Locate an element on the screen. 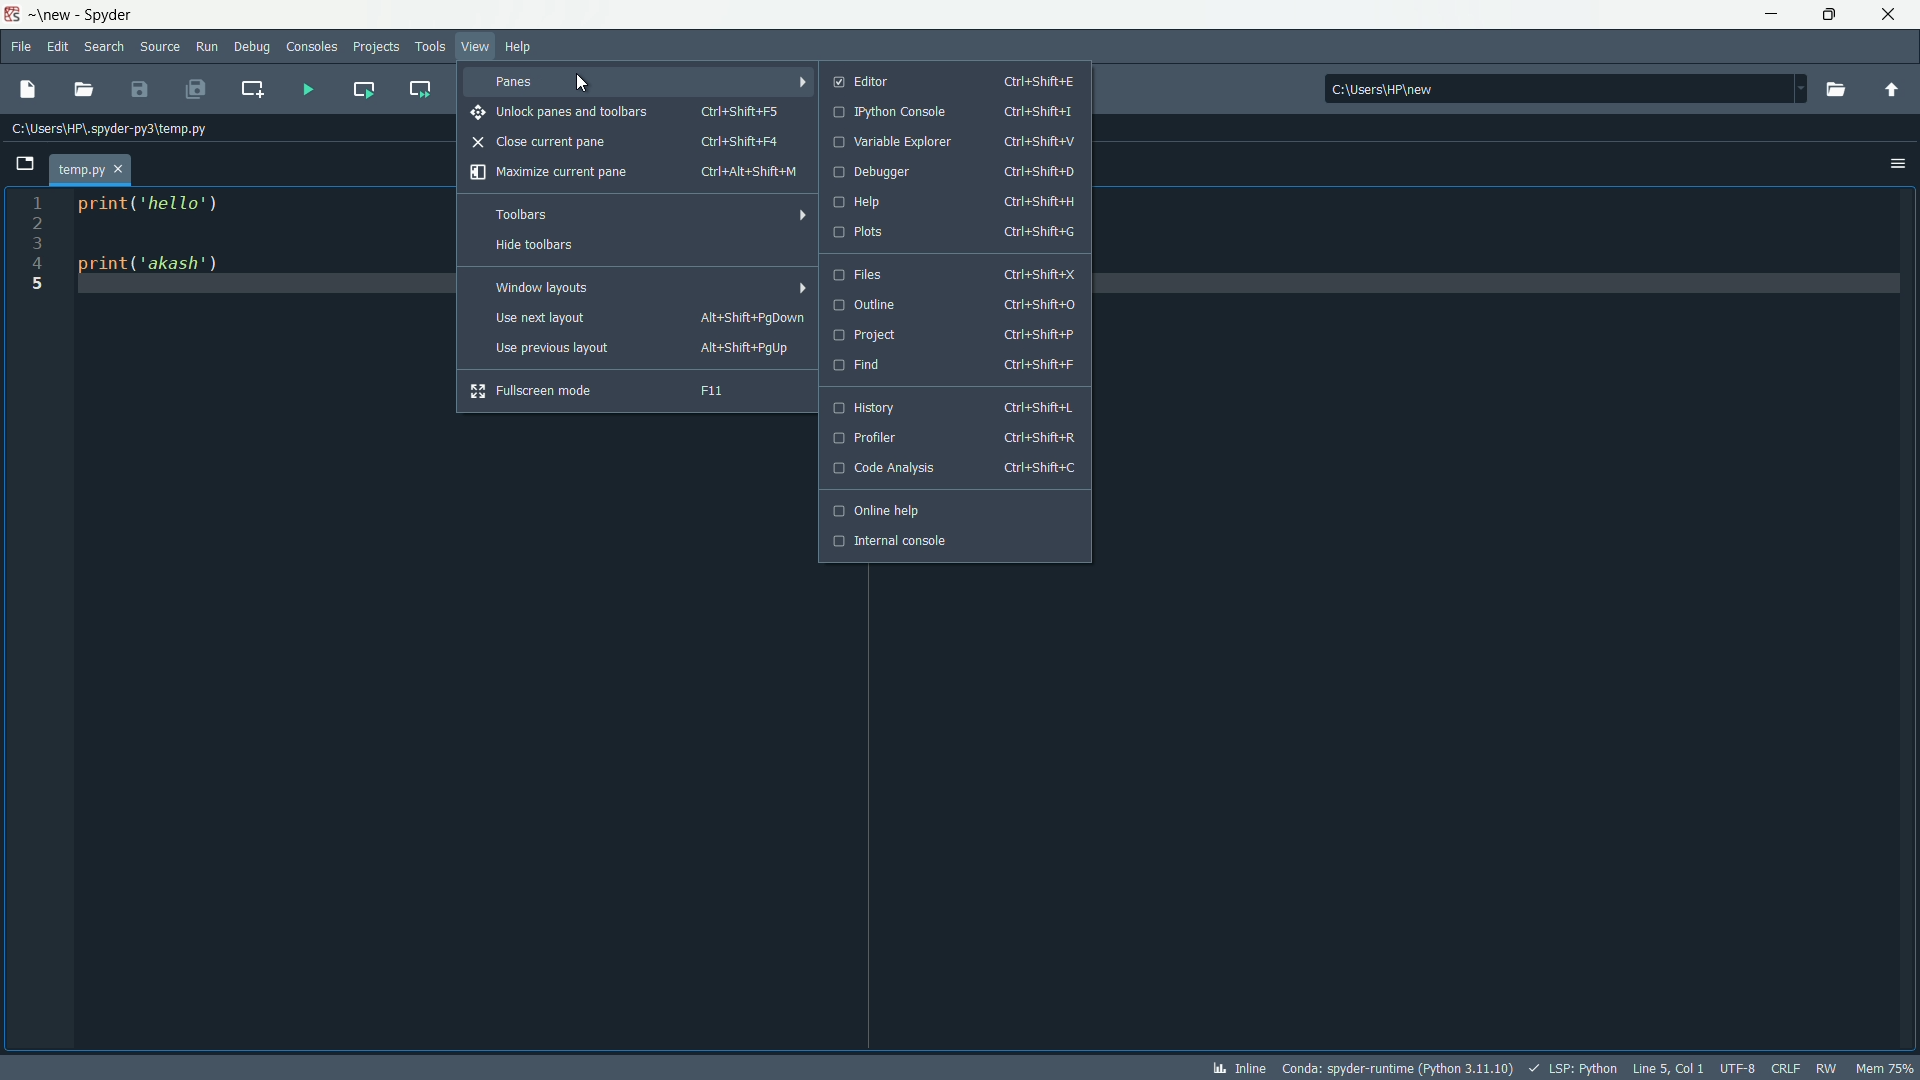  cursor is located at coordinates (585, 83).